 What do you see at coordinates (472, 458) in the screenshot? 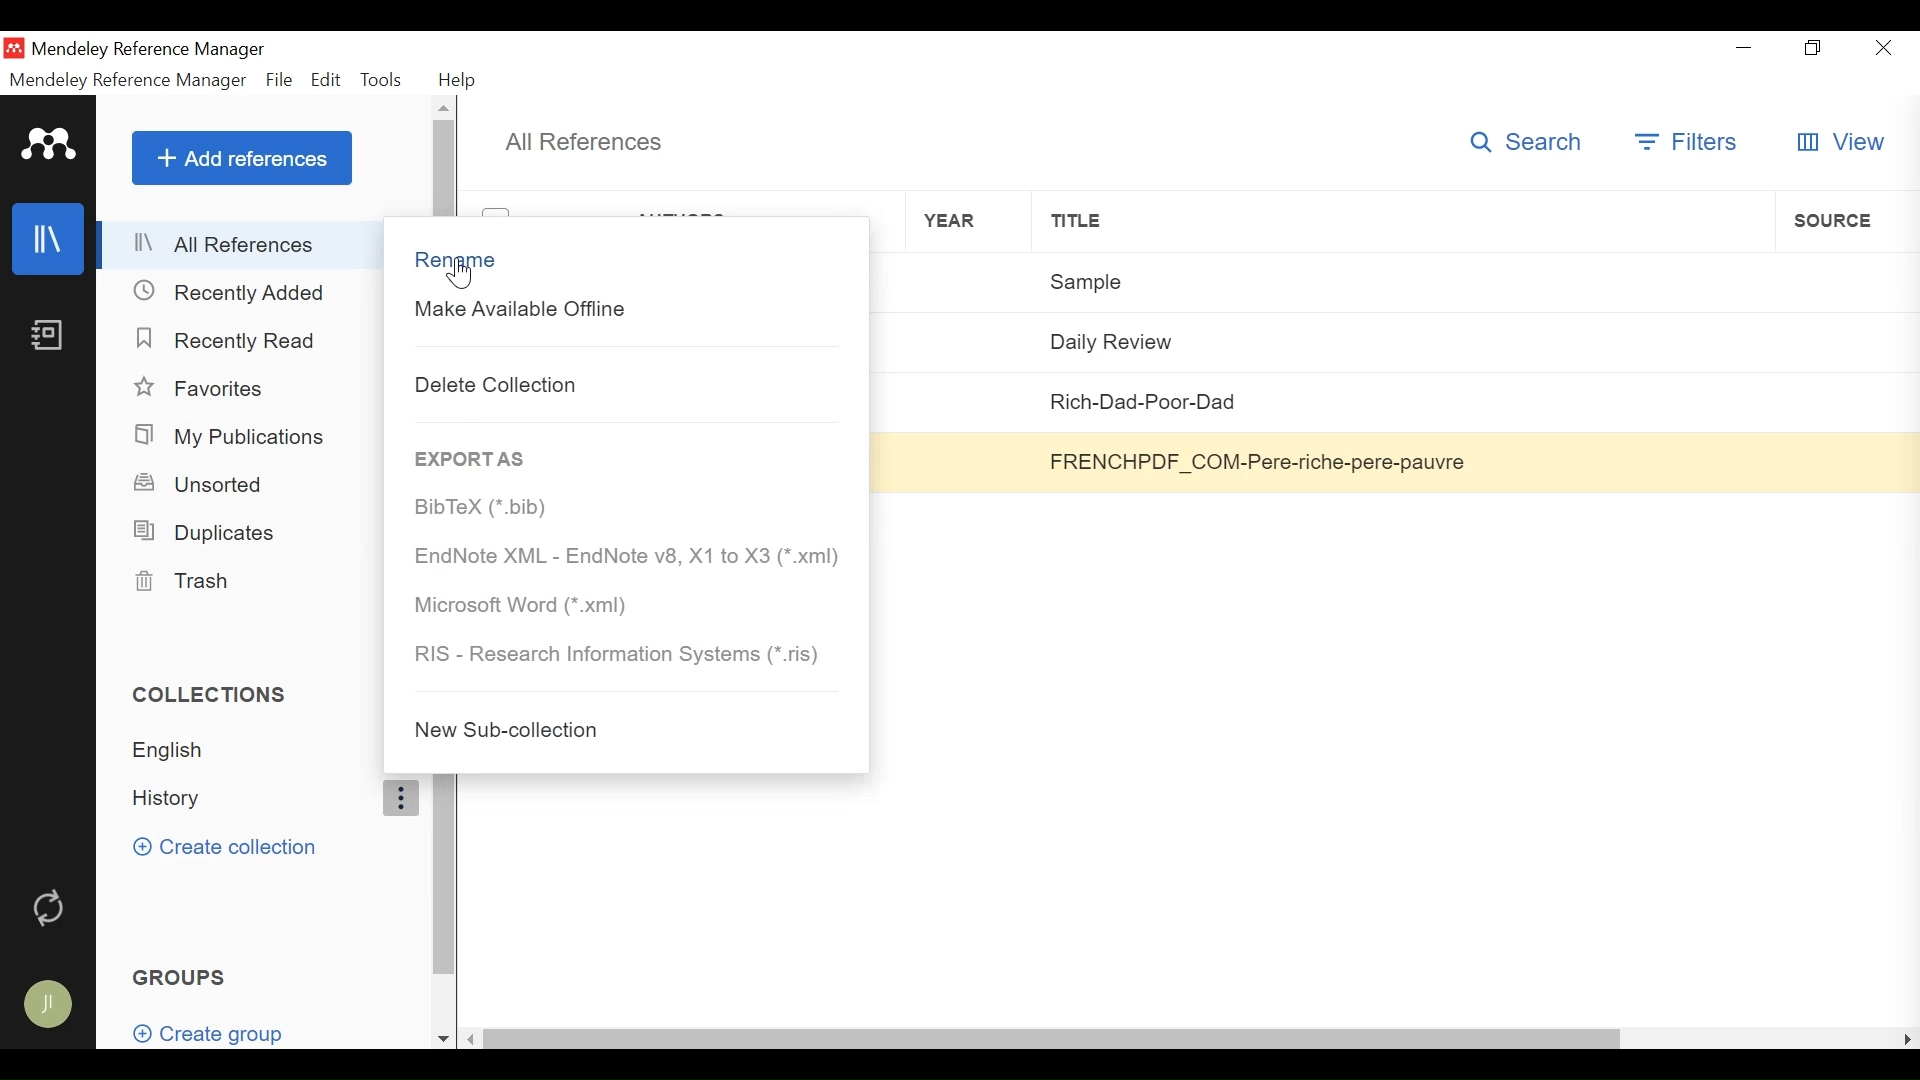
I see `Export As` at bounding box center [472, 458].